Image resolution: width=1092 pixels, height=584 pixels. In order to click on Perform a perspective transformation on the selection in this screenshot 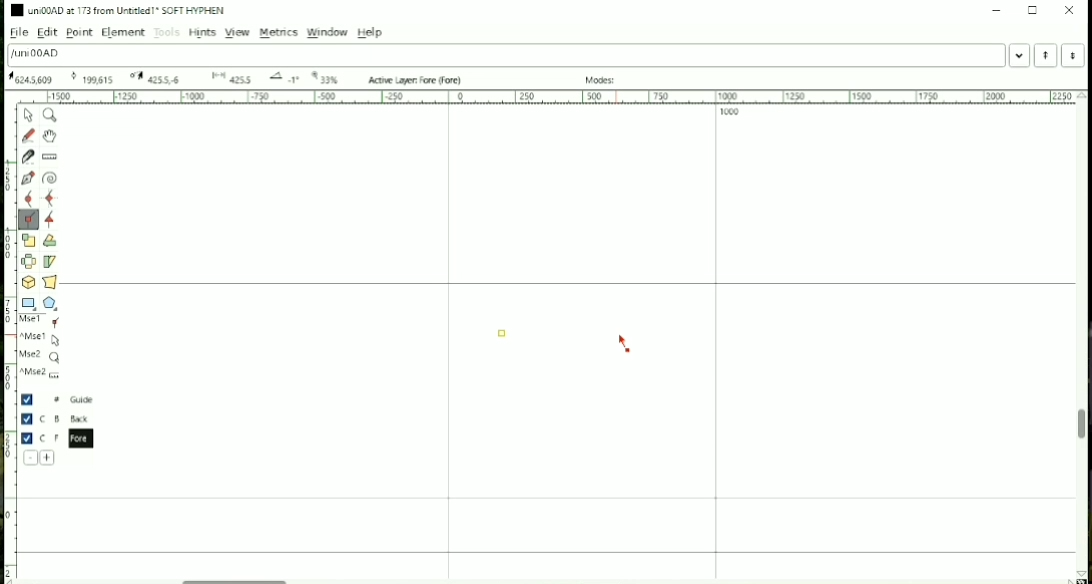, I will do `click(50, 281)`.